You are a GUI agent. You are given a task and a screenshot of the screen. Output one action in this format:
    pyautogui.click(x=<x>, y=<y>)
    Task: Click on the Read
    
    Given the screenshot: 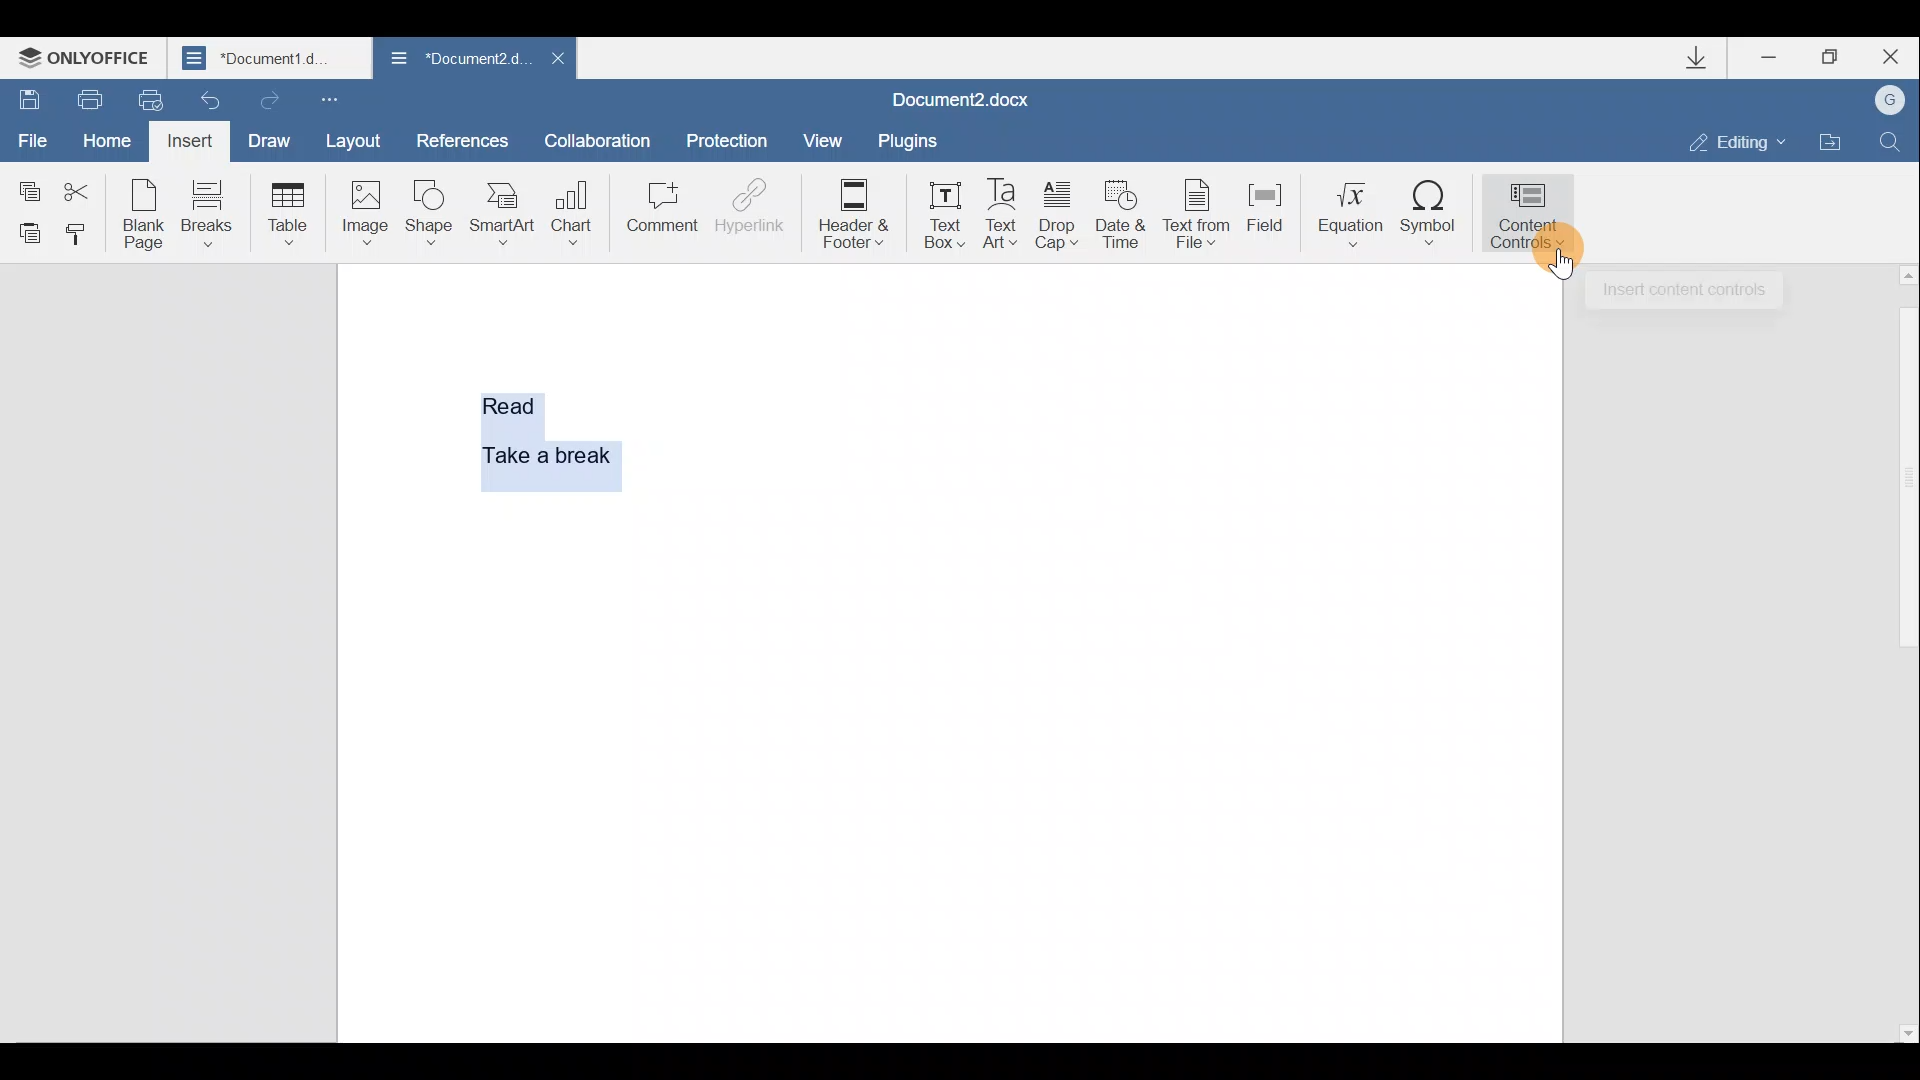 What is the action you would take?
    pyautogui.click(x=512, y=402)
    